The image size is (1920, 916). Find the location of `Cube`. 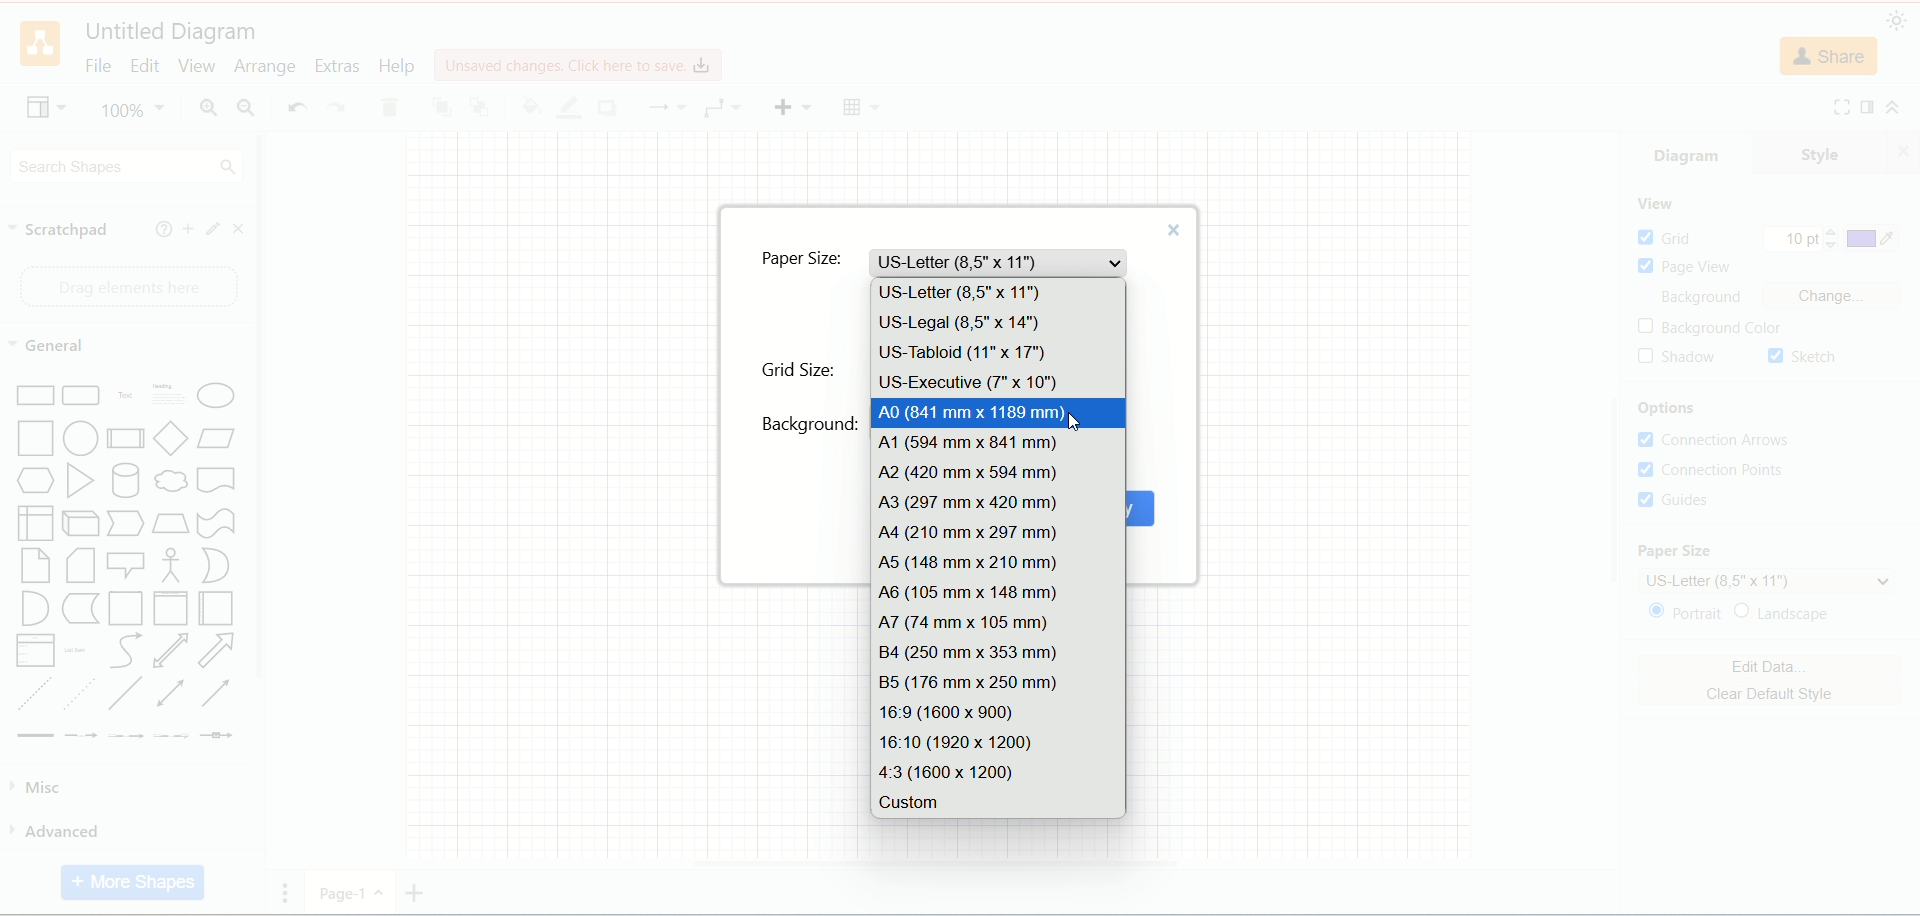

Cube is located at coordinates (80, 524).